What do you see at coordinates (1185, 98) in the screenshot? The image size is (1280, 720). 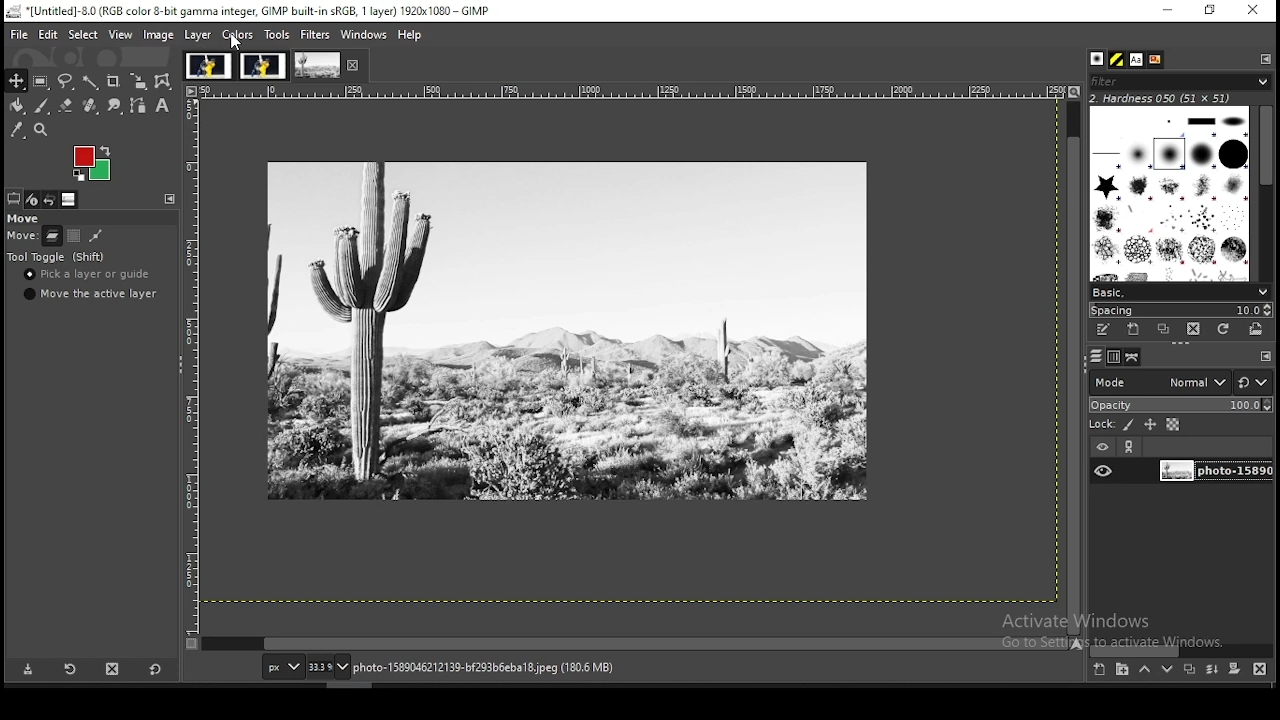 I see `hardness 050` at bounding box center [1185, 98].